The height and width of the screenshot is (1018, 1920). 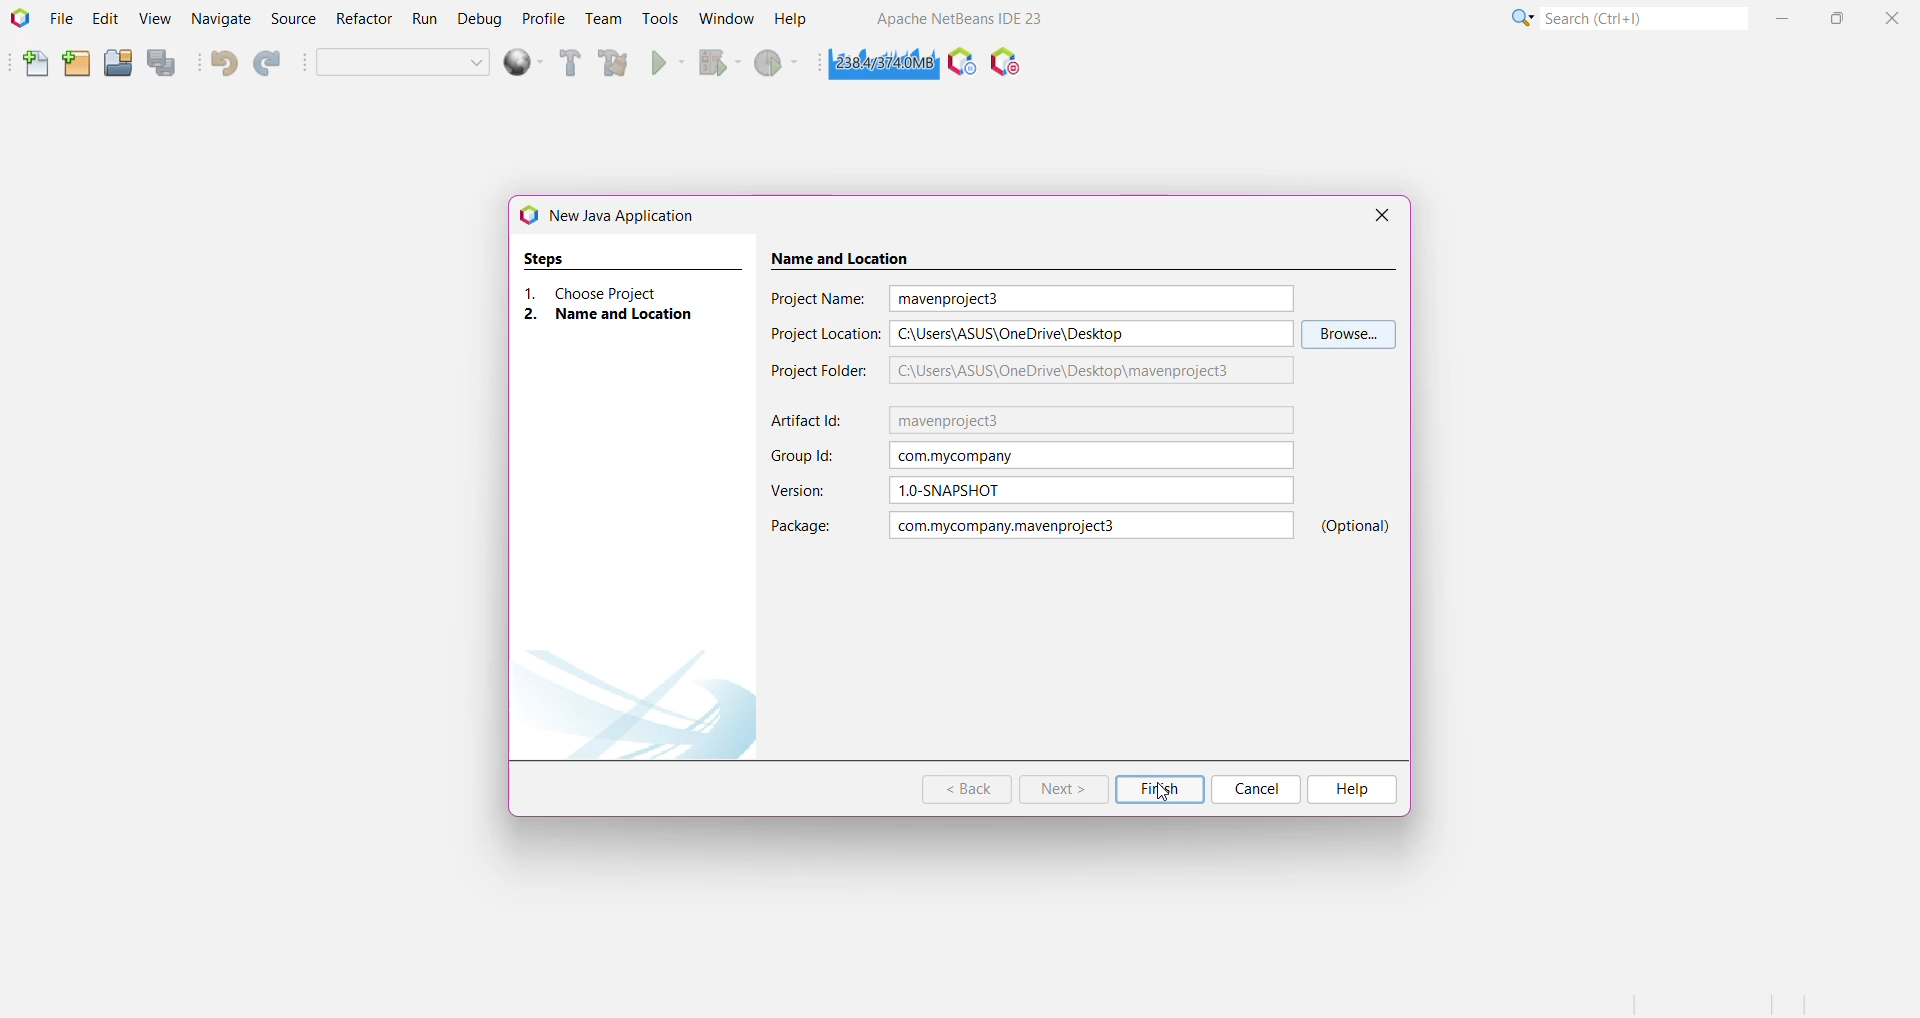 I want to click on Version, so click(x=803, y=491).